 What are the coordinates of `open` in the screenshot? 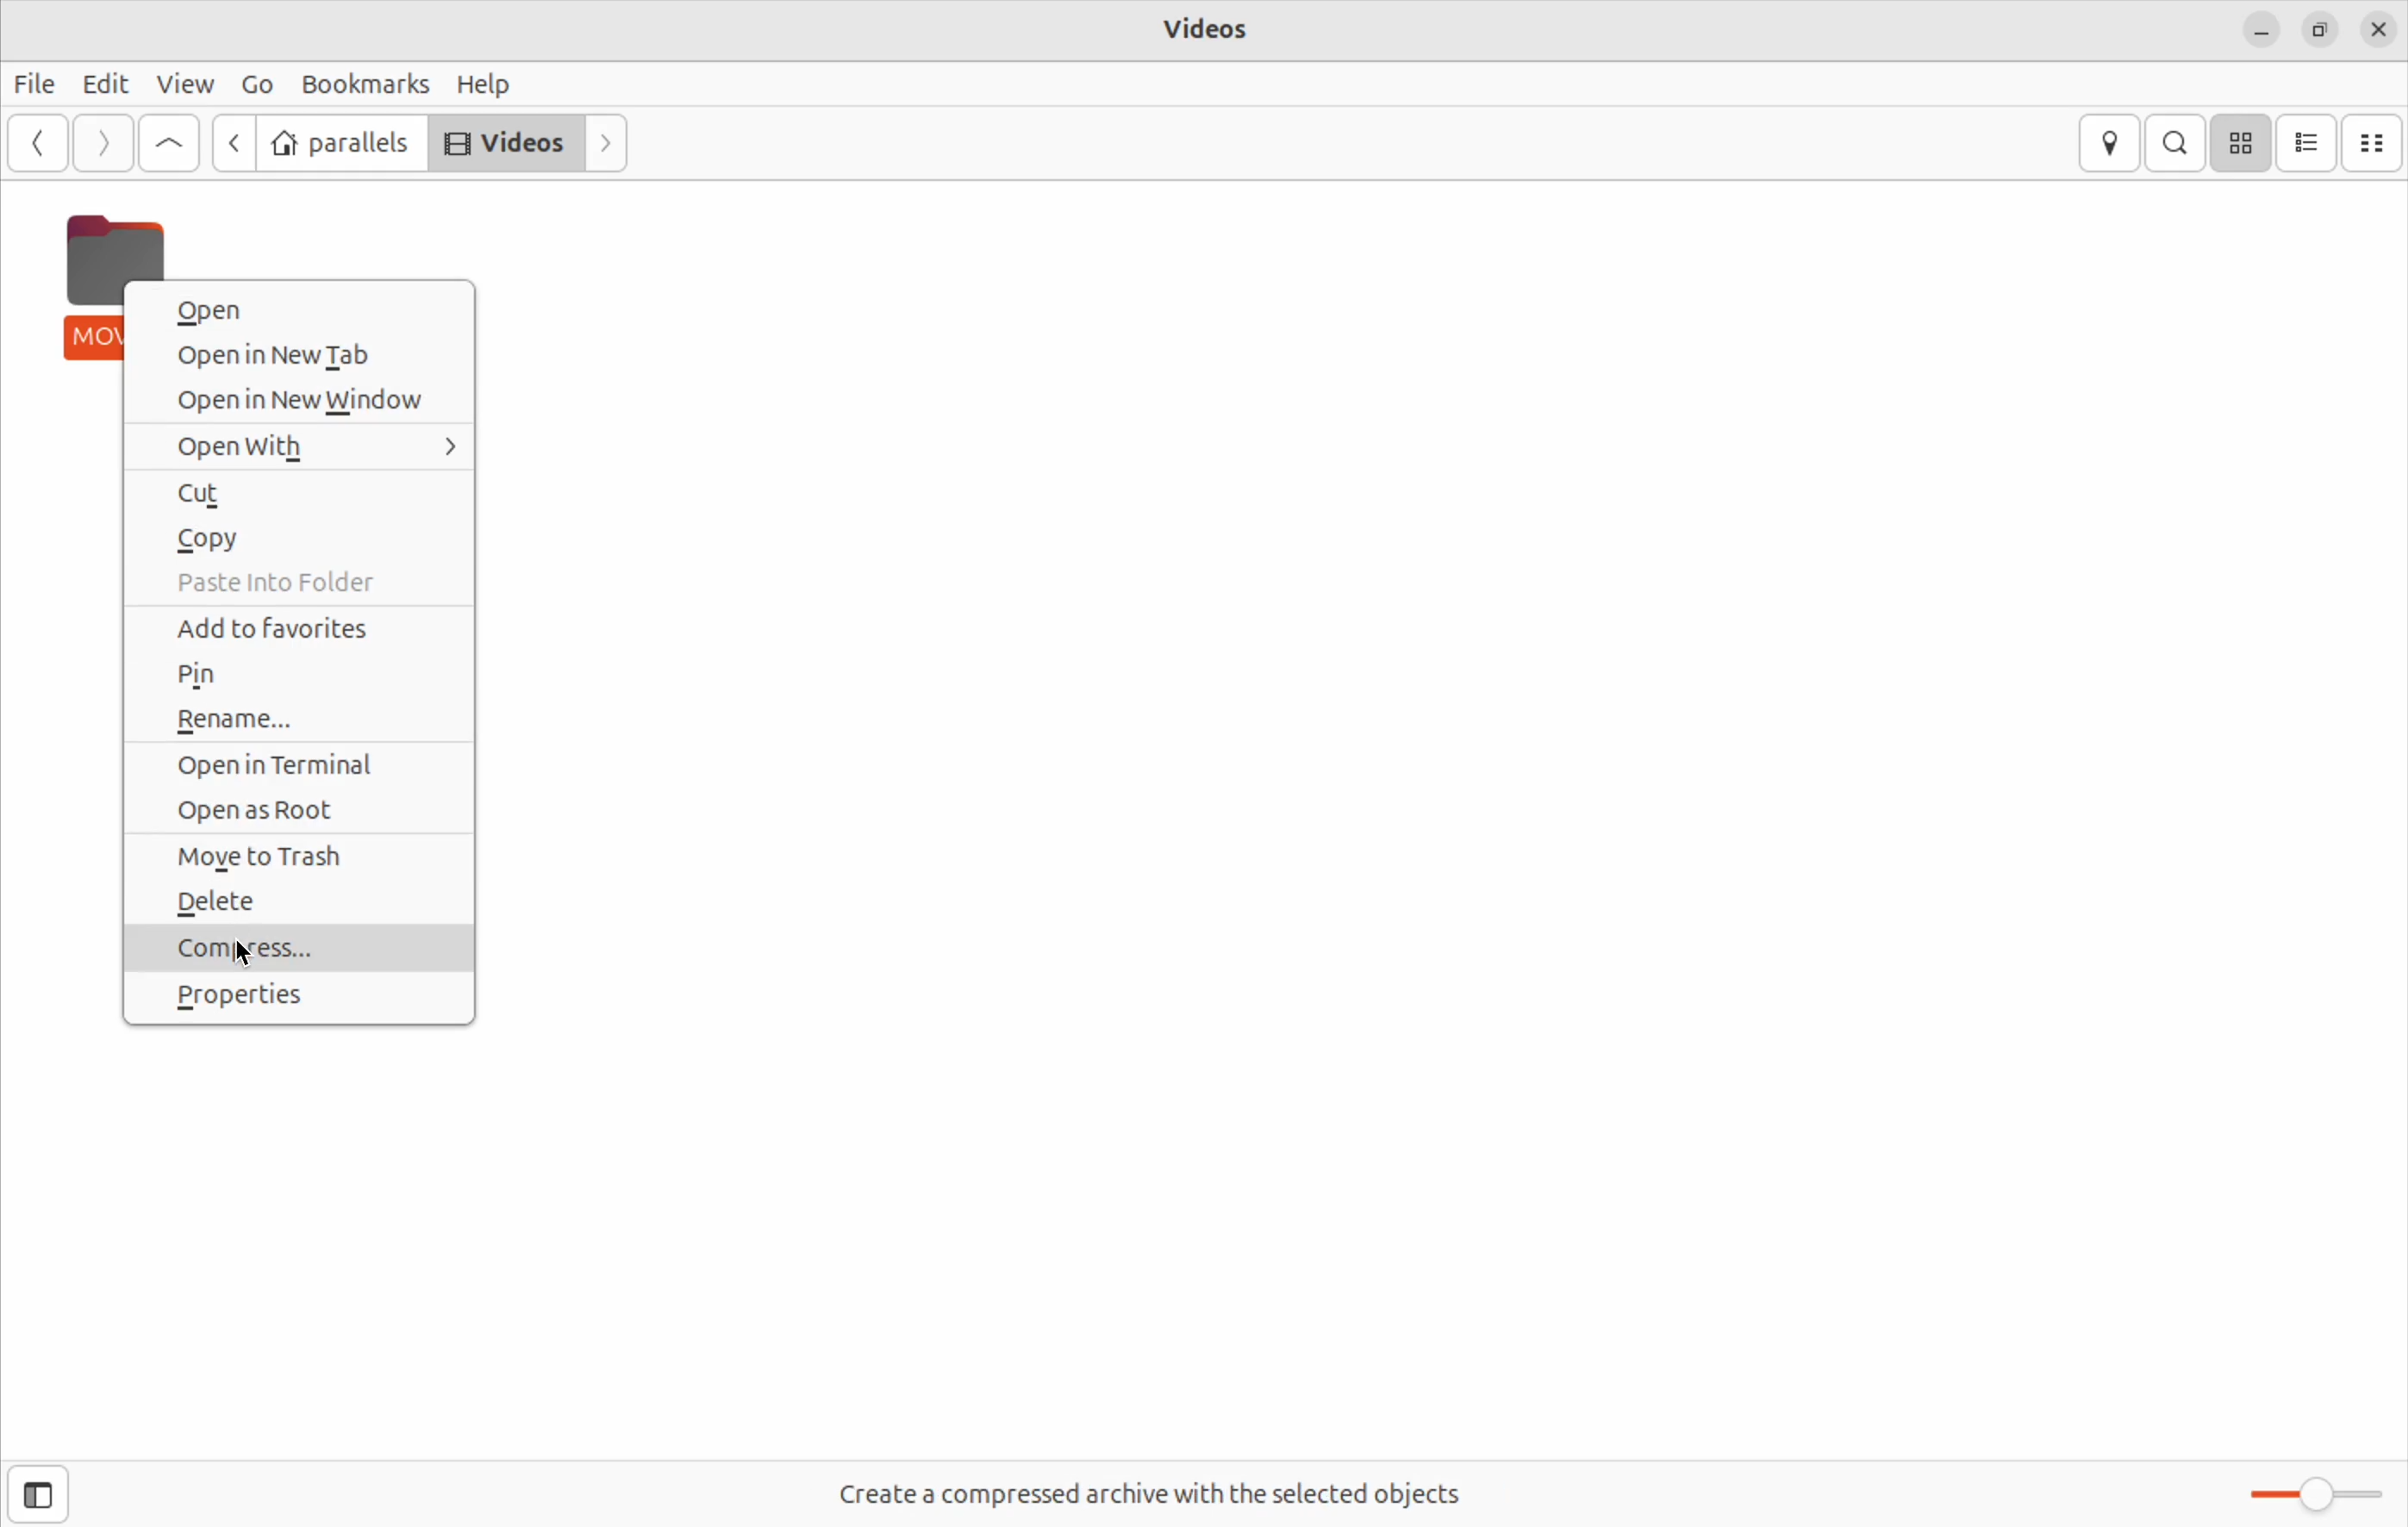 It's located at (286, 310).